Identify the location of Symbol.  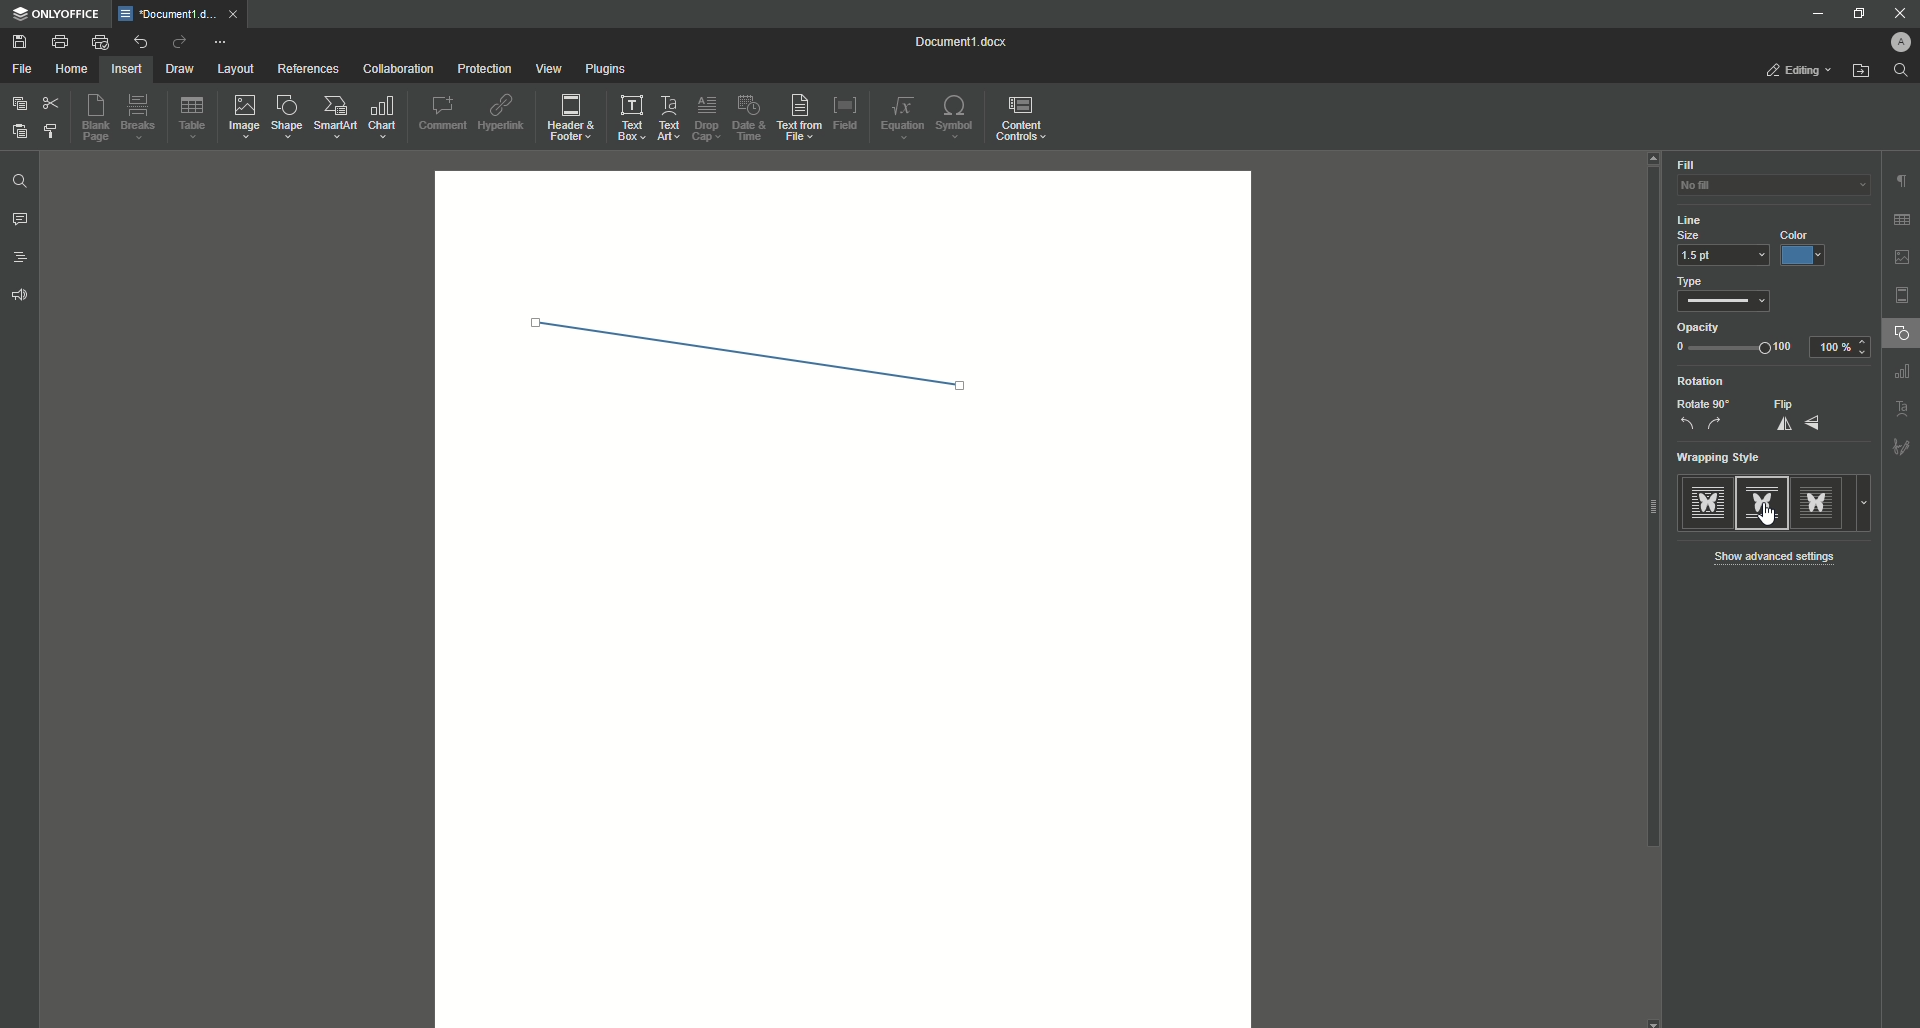
(957, 119).